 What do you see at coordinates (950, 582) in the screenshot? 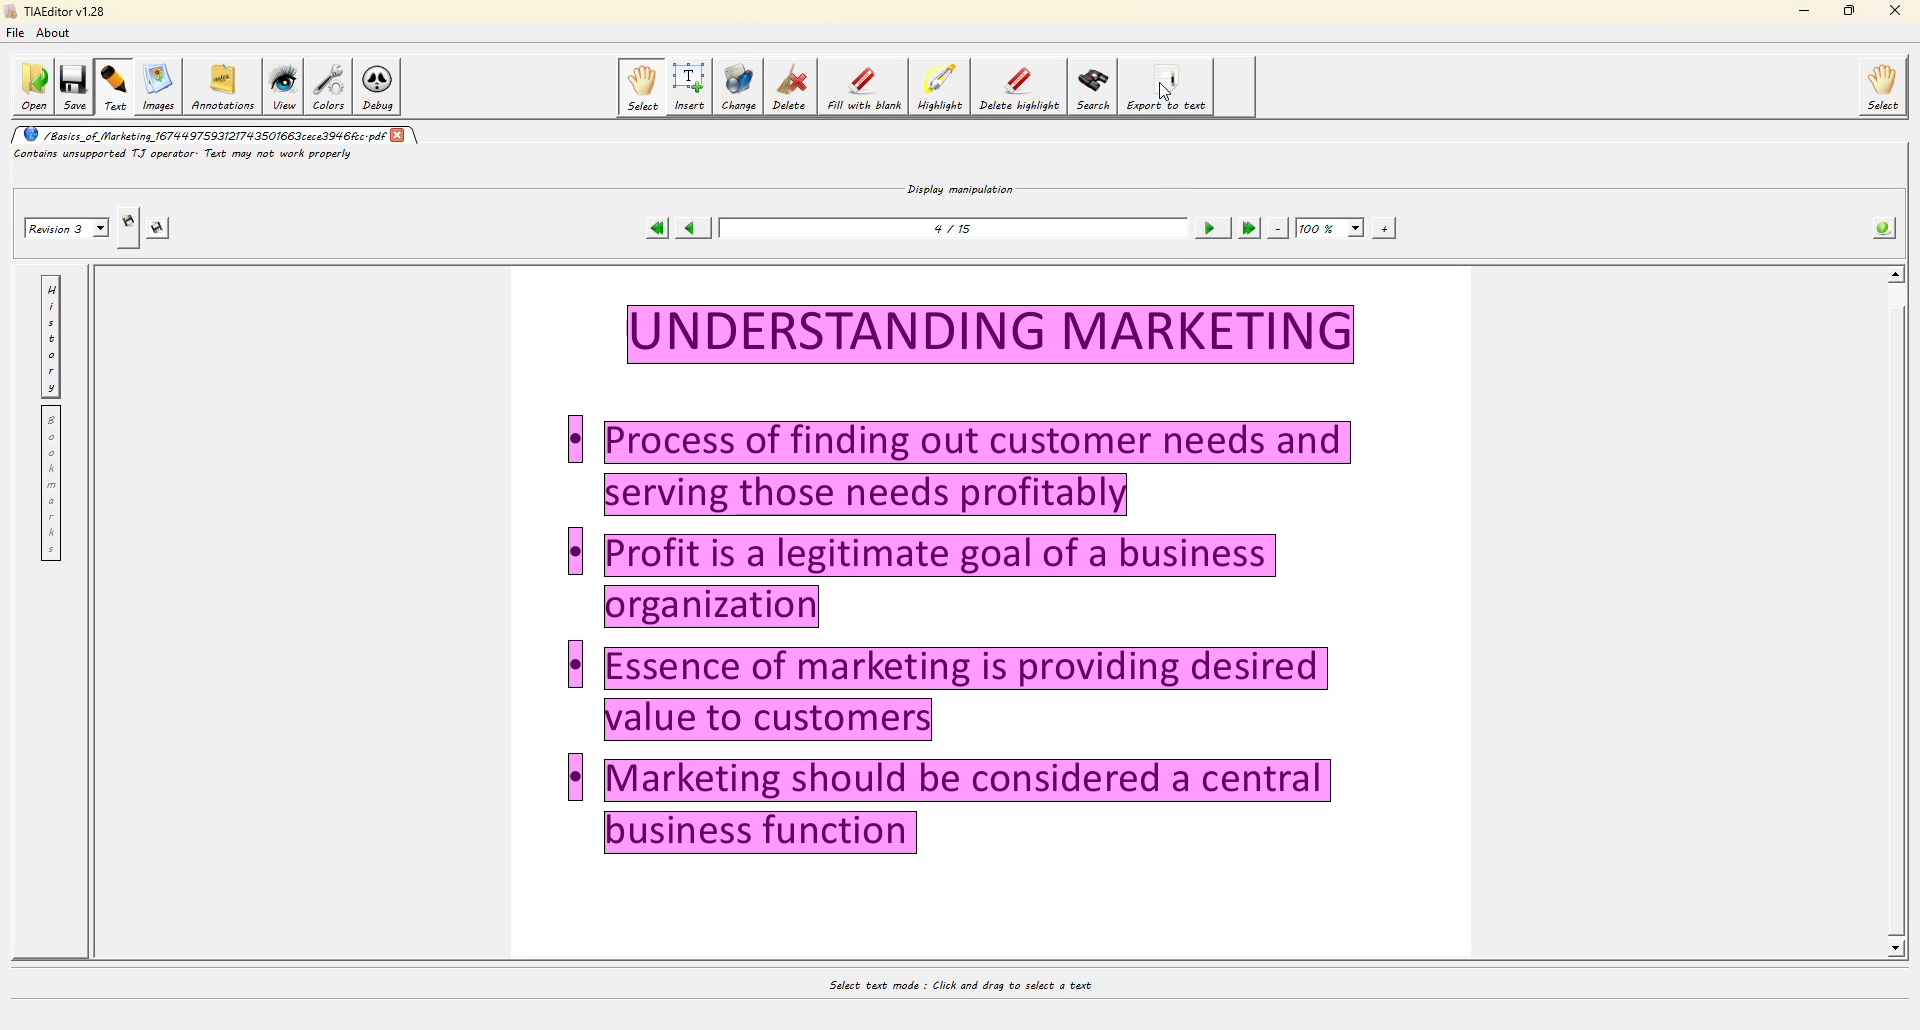
I see `` at bounding box center [950, 582].